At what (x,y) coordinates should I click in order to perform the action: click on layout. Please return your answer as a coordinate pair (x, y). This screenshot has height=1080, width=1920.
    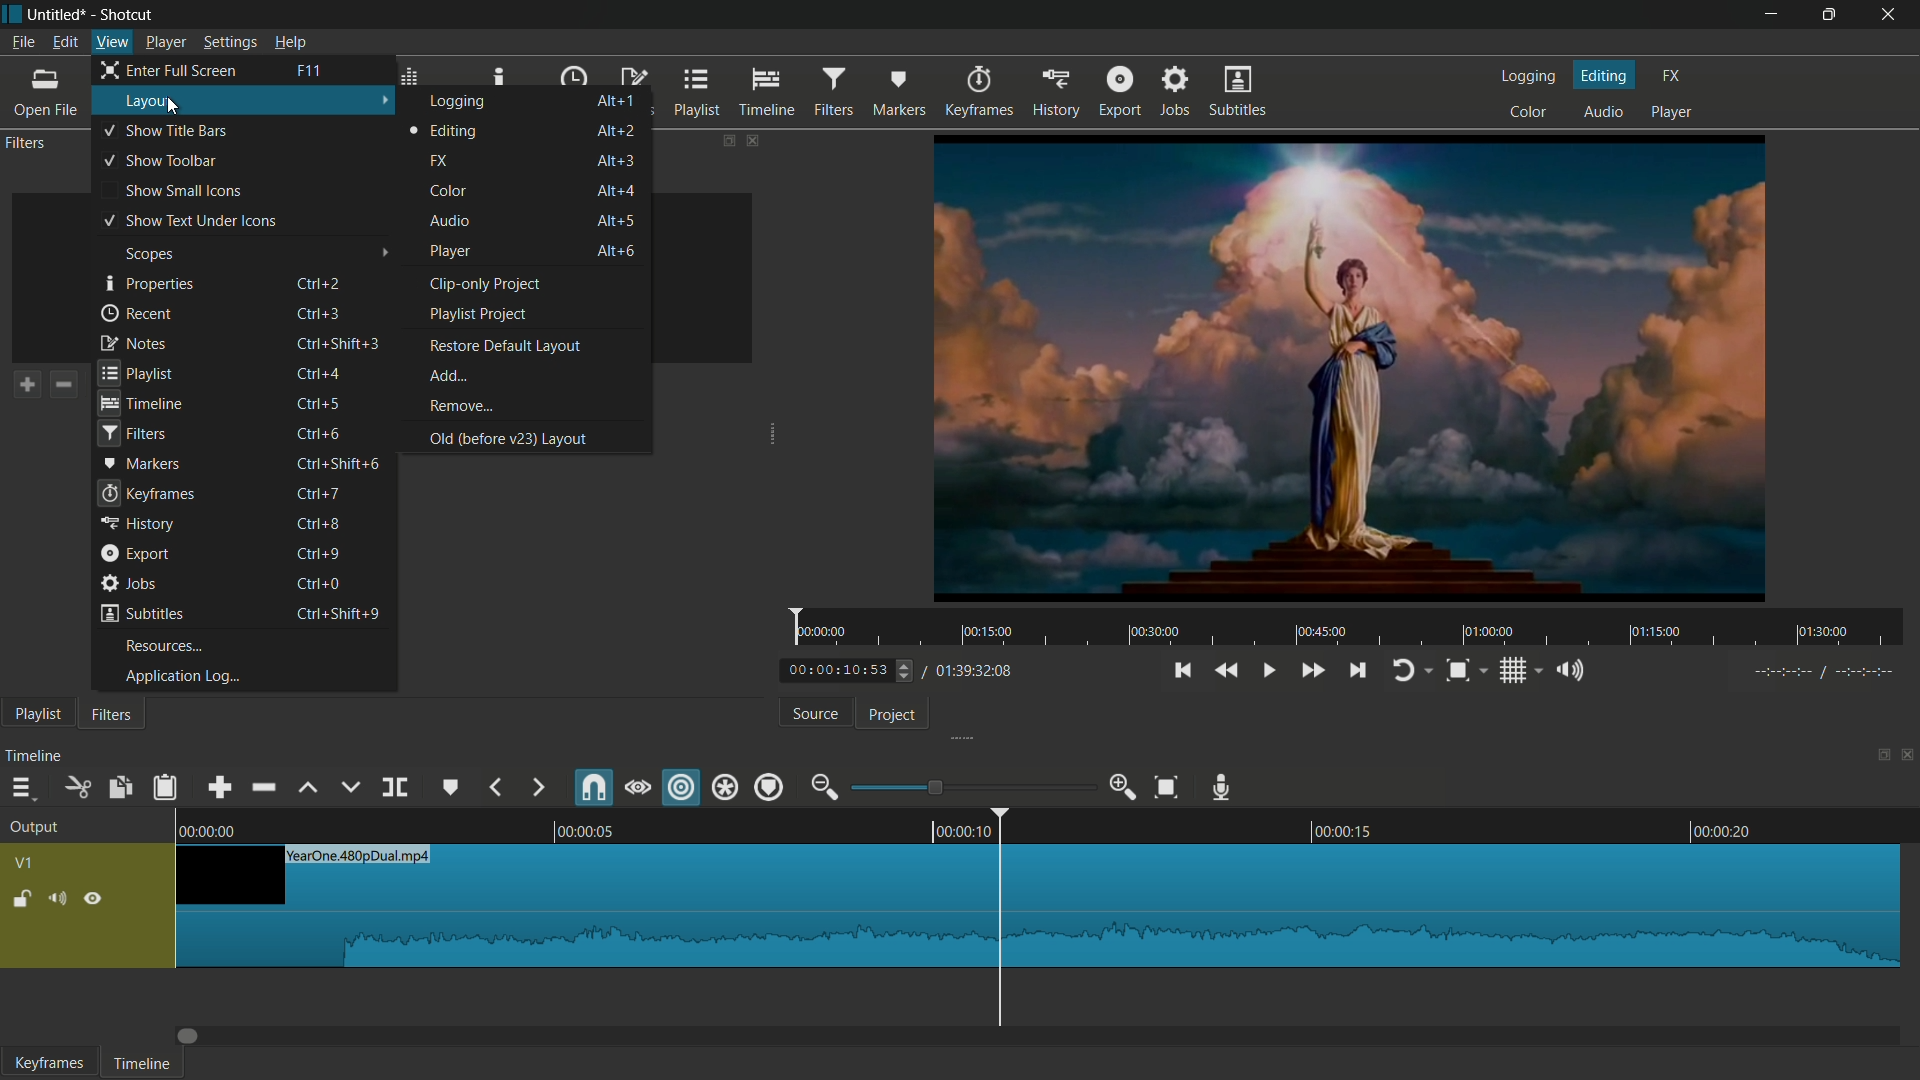
    Looking at the image, I should click on (151, 102).